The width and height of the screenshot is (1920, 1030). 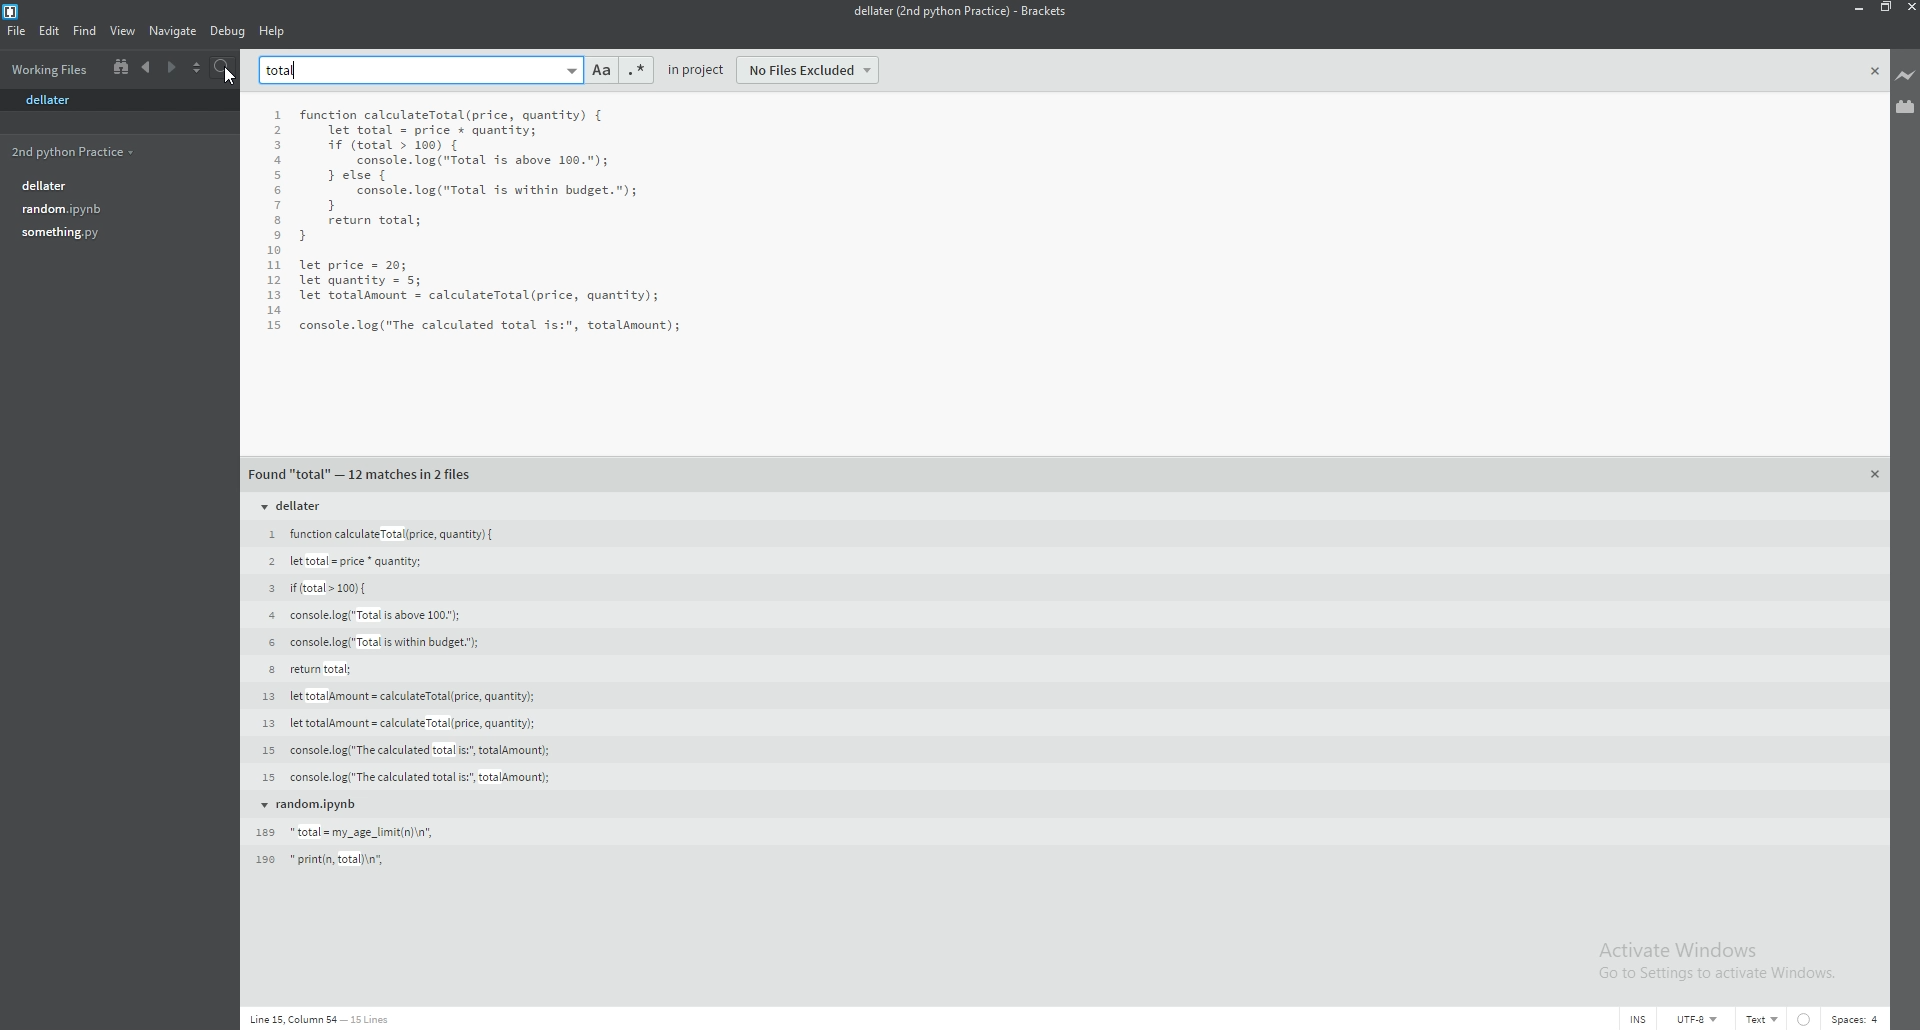 What do you see at coordinates (278, 177) in the screenshot?
I see `5` at bounding box center [278, 177].